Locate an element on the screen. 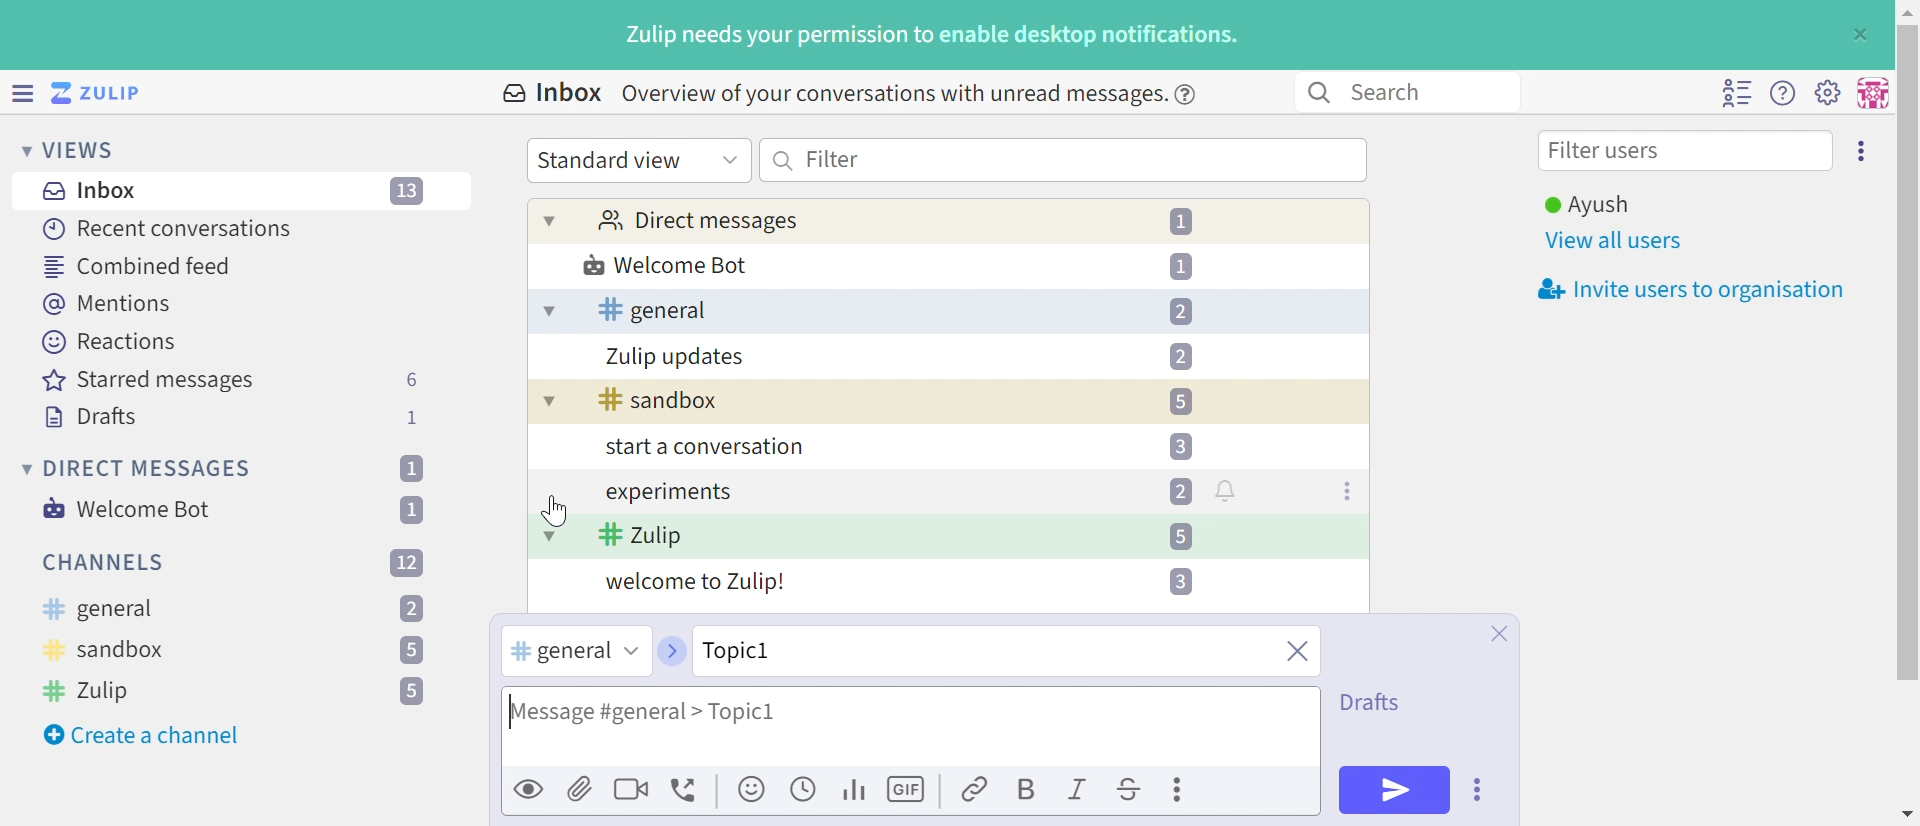 This screenshot has height=826, width=1920. 5 is located at coordinates (410, 652).